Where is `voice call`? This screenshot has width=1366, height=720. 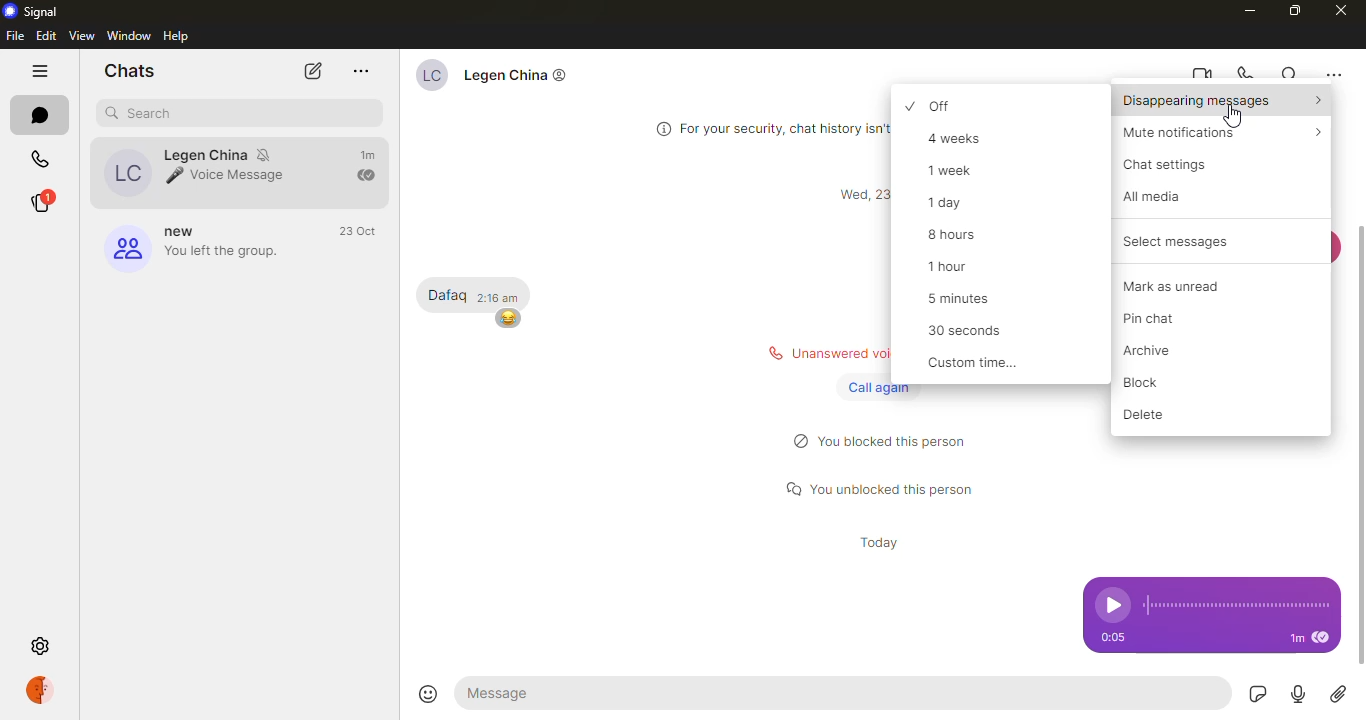 voice call is located at coordinates (1247, 73).